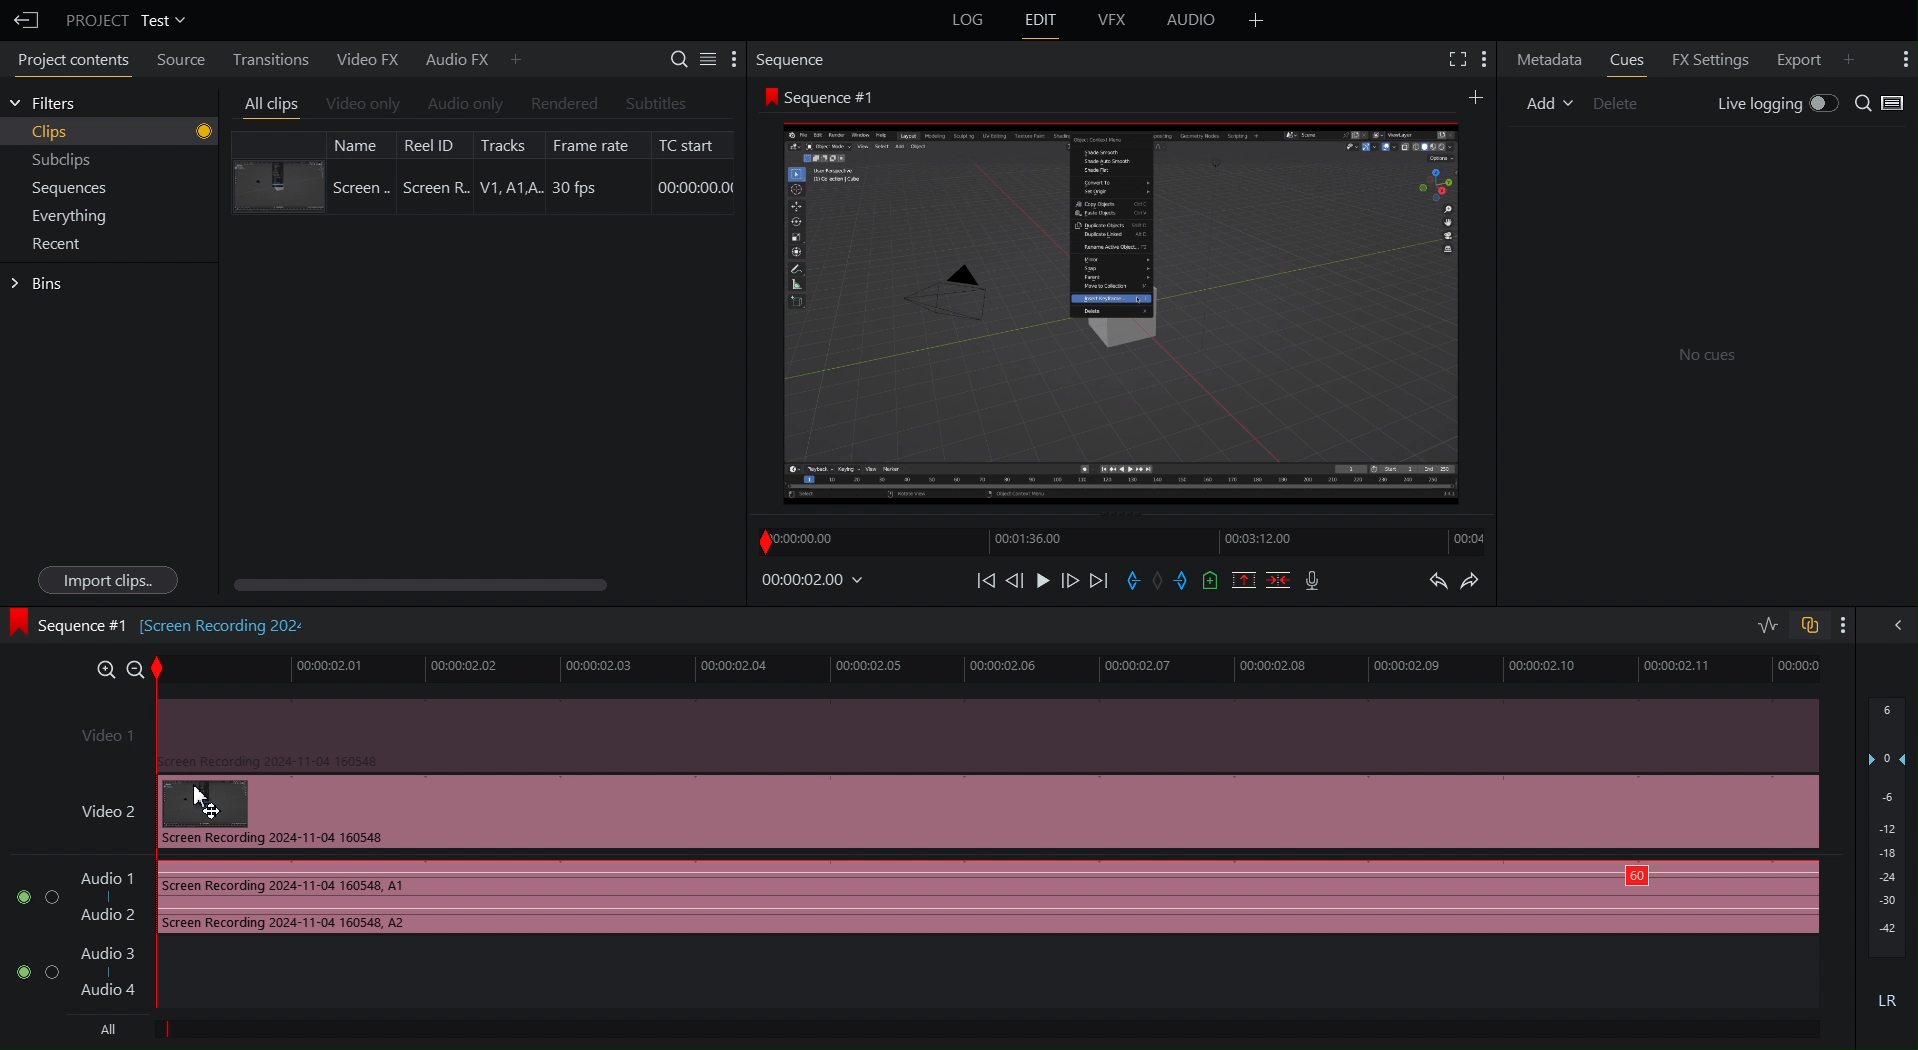  What do you see at coordinates (1472, 97) in the screenshot?
I see `More` at bounding box center [1472, 97].